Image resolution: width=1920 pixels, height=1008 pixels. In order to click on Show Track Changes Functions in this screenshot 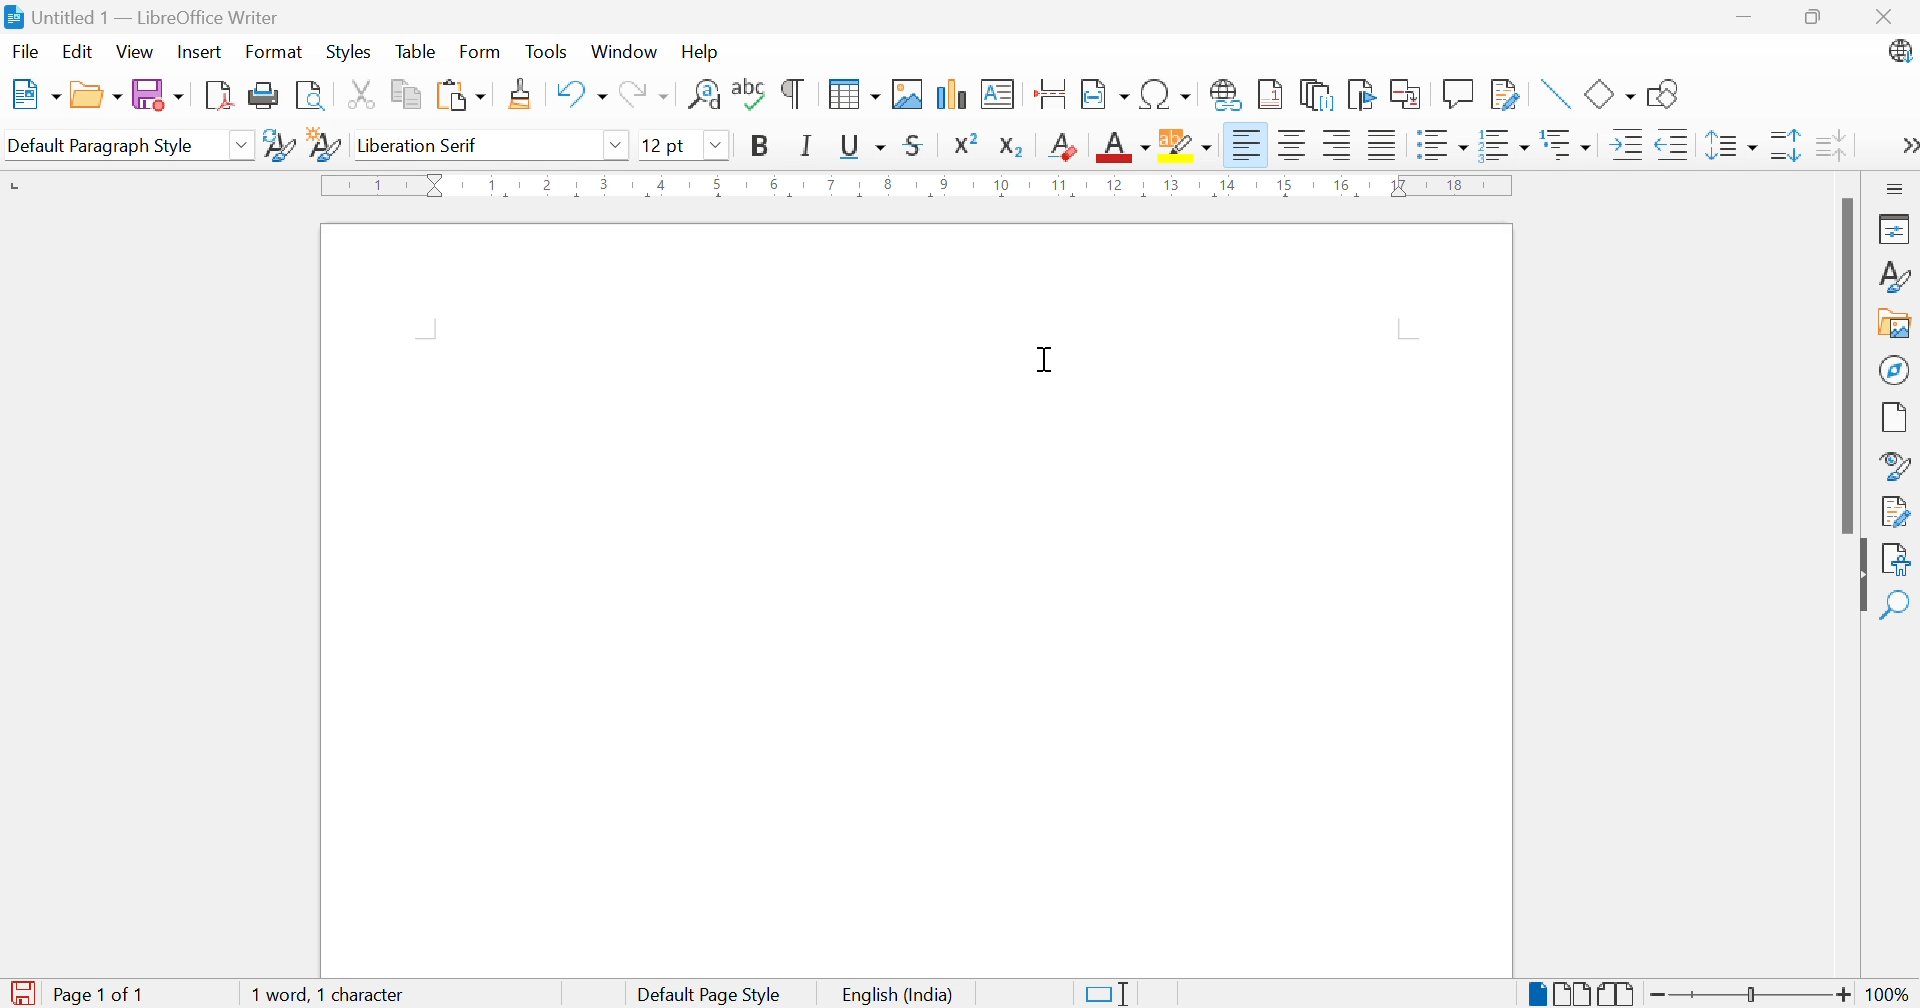, I will do `click(1502, 94)`.